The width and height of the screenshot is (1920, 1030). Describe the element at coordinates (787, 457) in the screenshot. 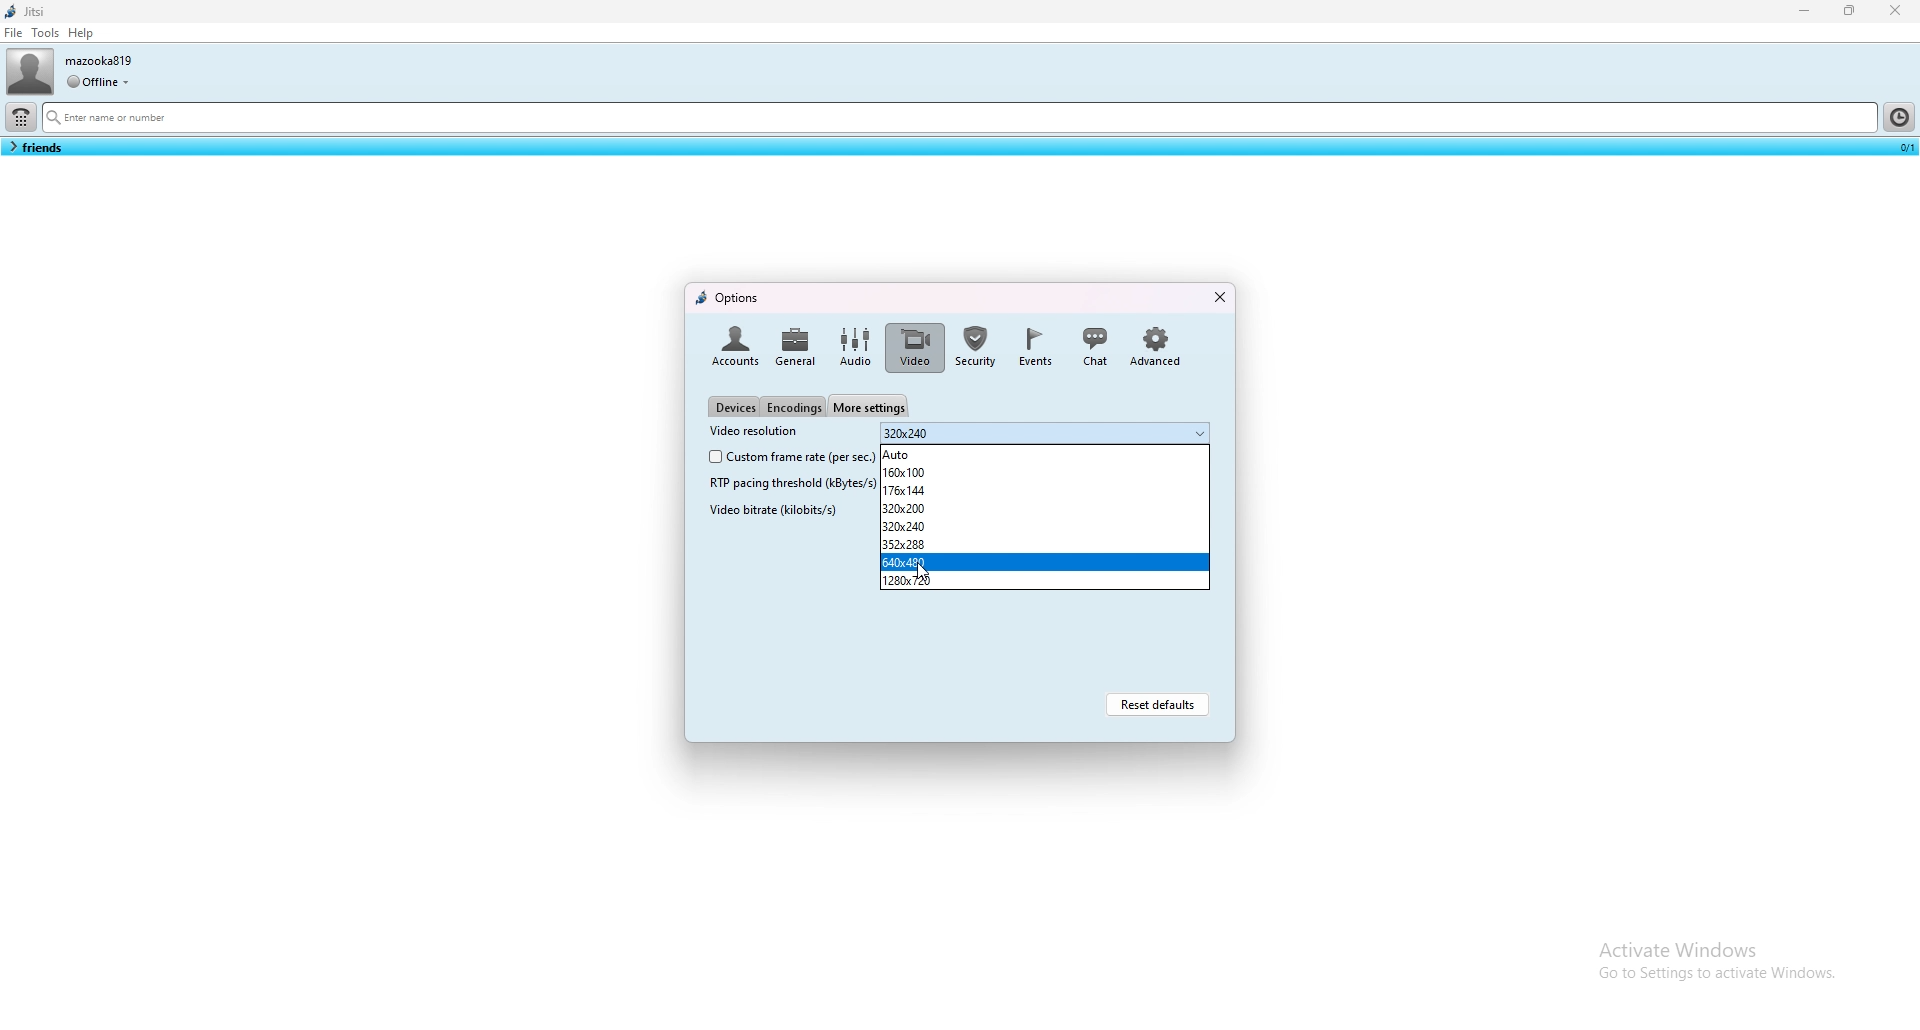

I see `Custom frame rate(per sec.)` at that location.